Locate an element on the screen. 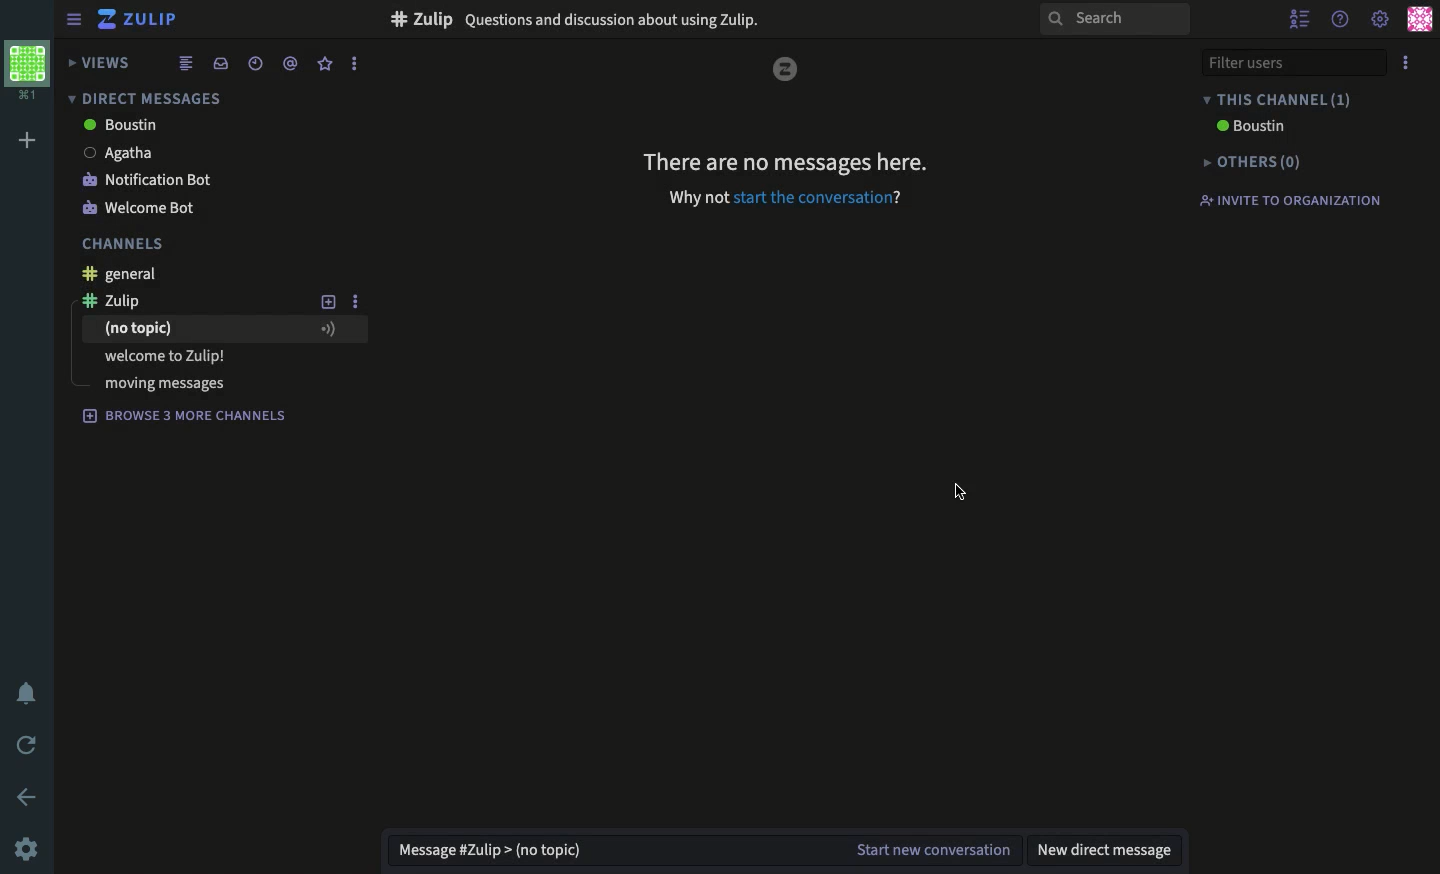 This screenshot has width=1440, height=874. settings is located at coordinates (29, 847).